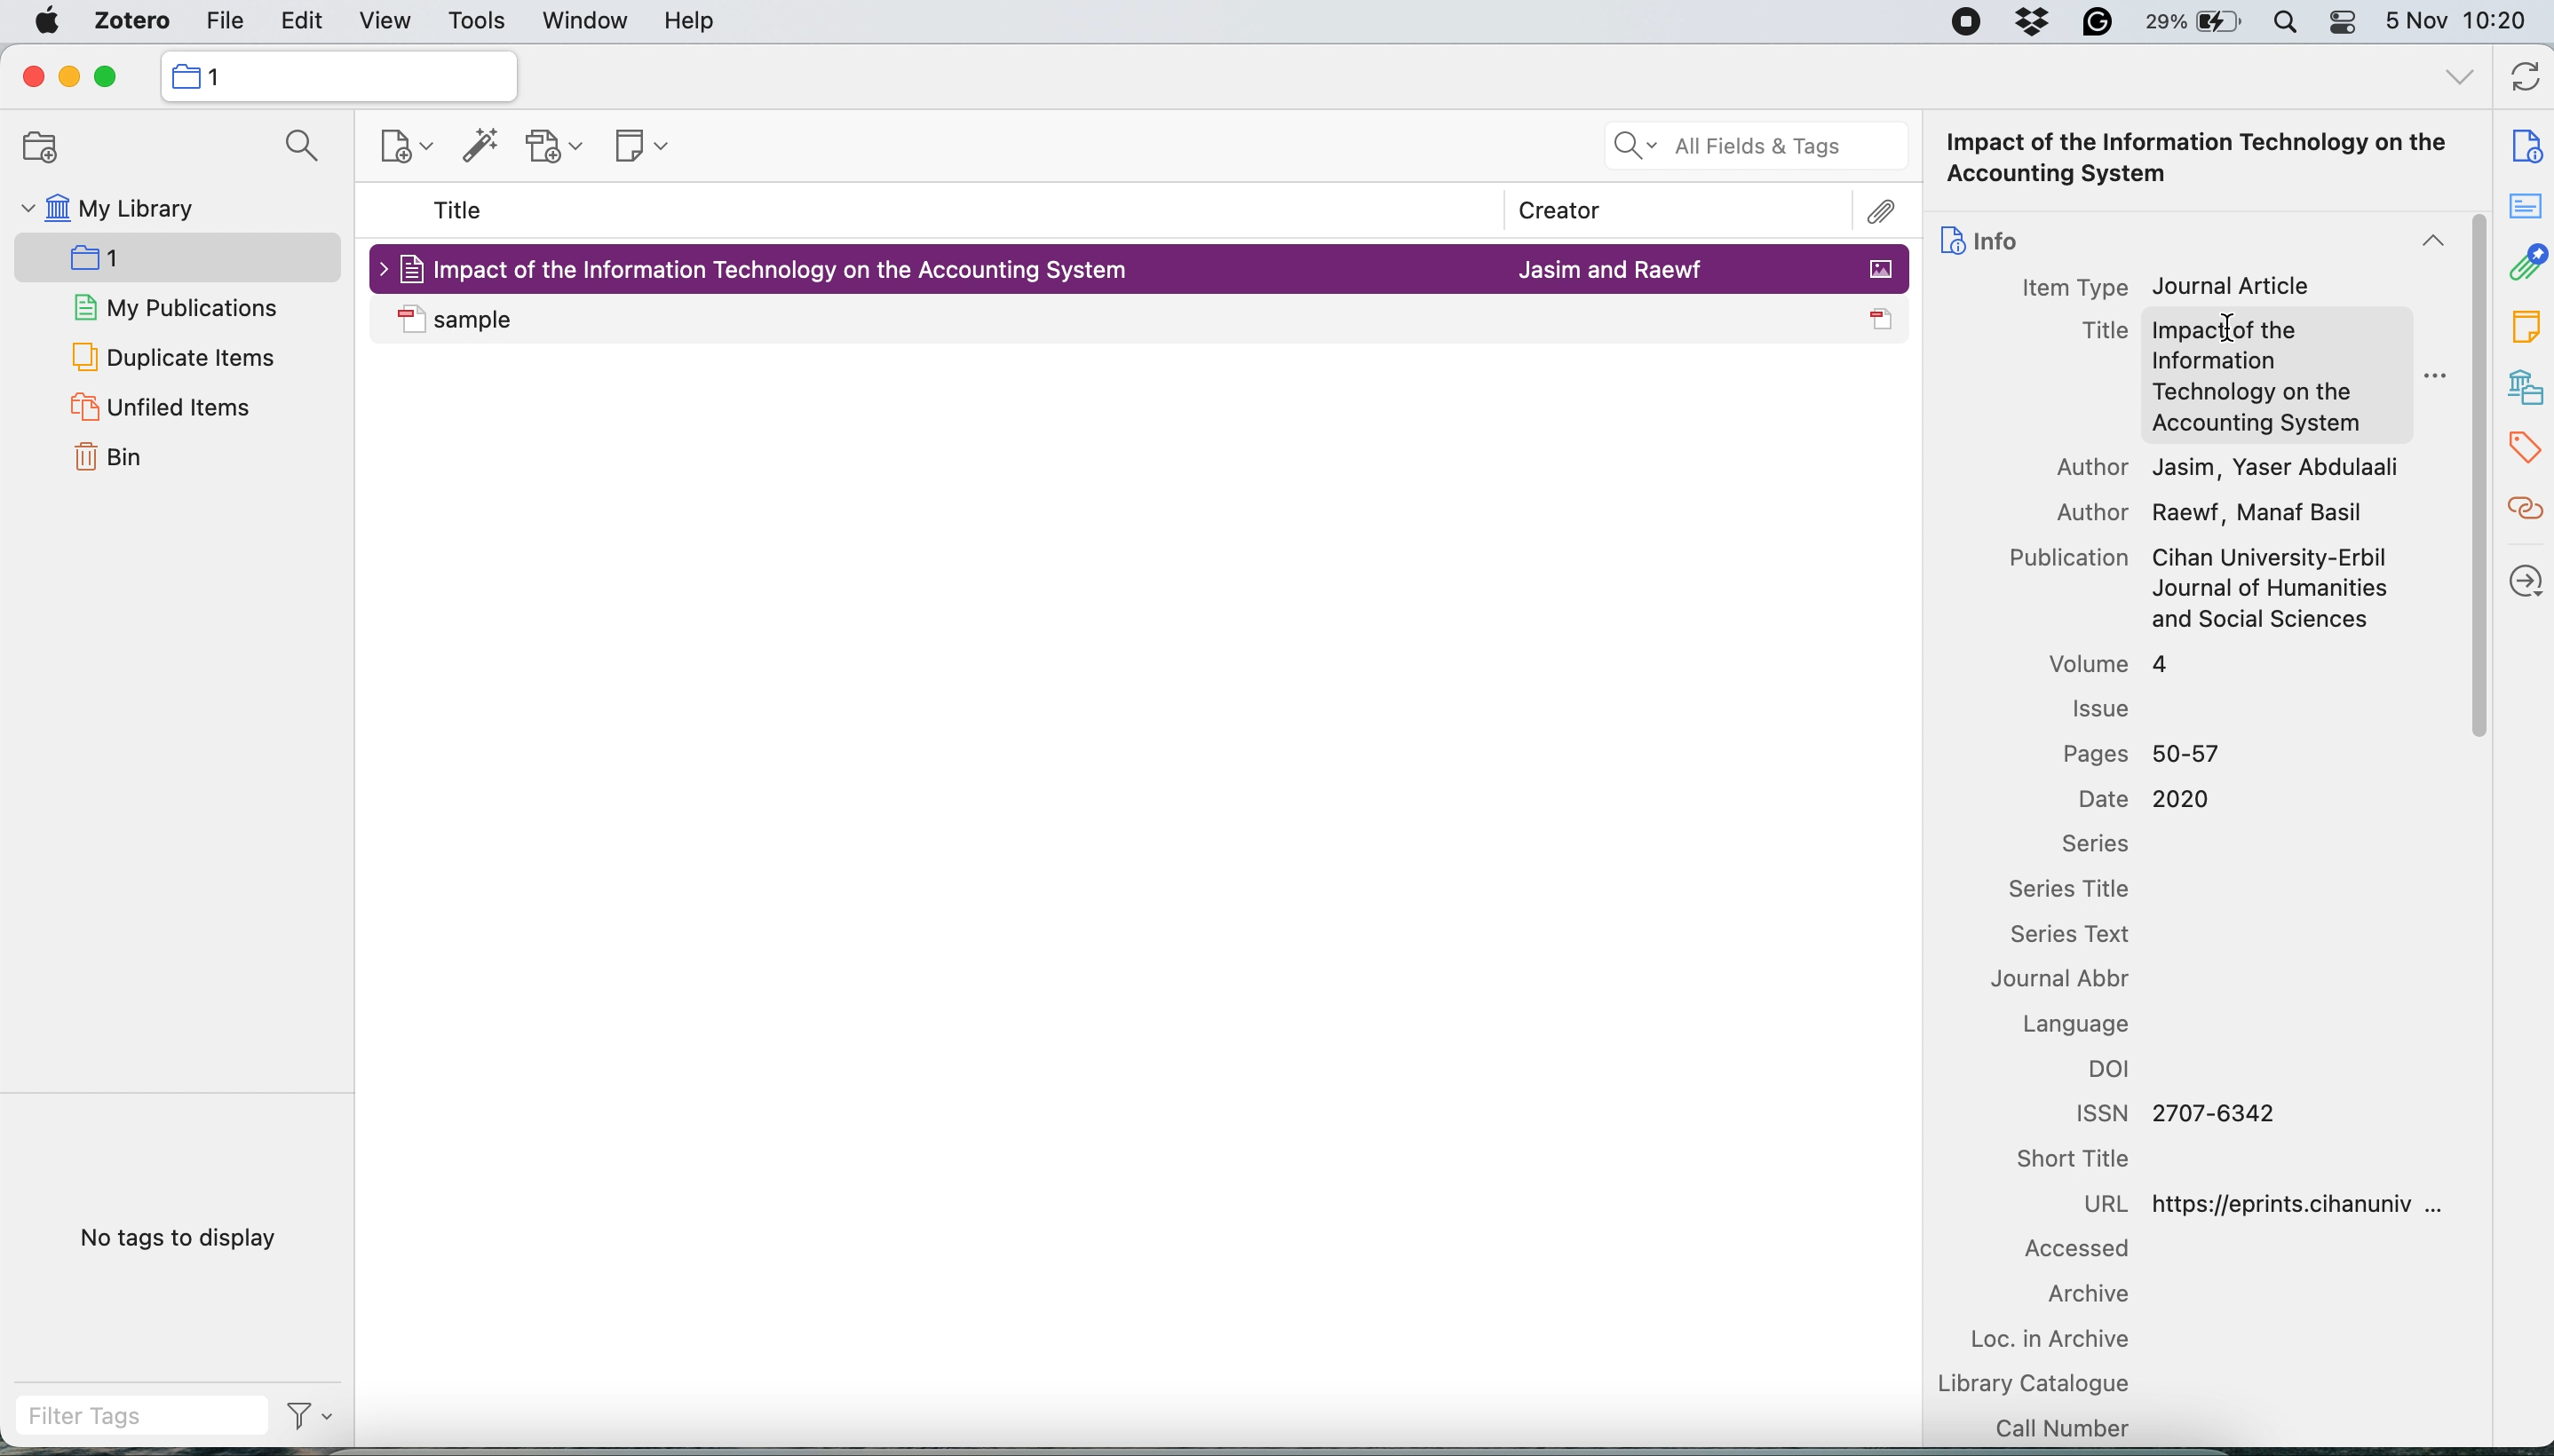 Image resolution: width=2554 pixels, height=1456 pixels. Describe the element at coordinates (2082, 935) in the screenshot. I see `series text` at that location.